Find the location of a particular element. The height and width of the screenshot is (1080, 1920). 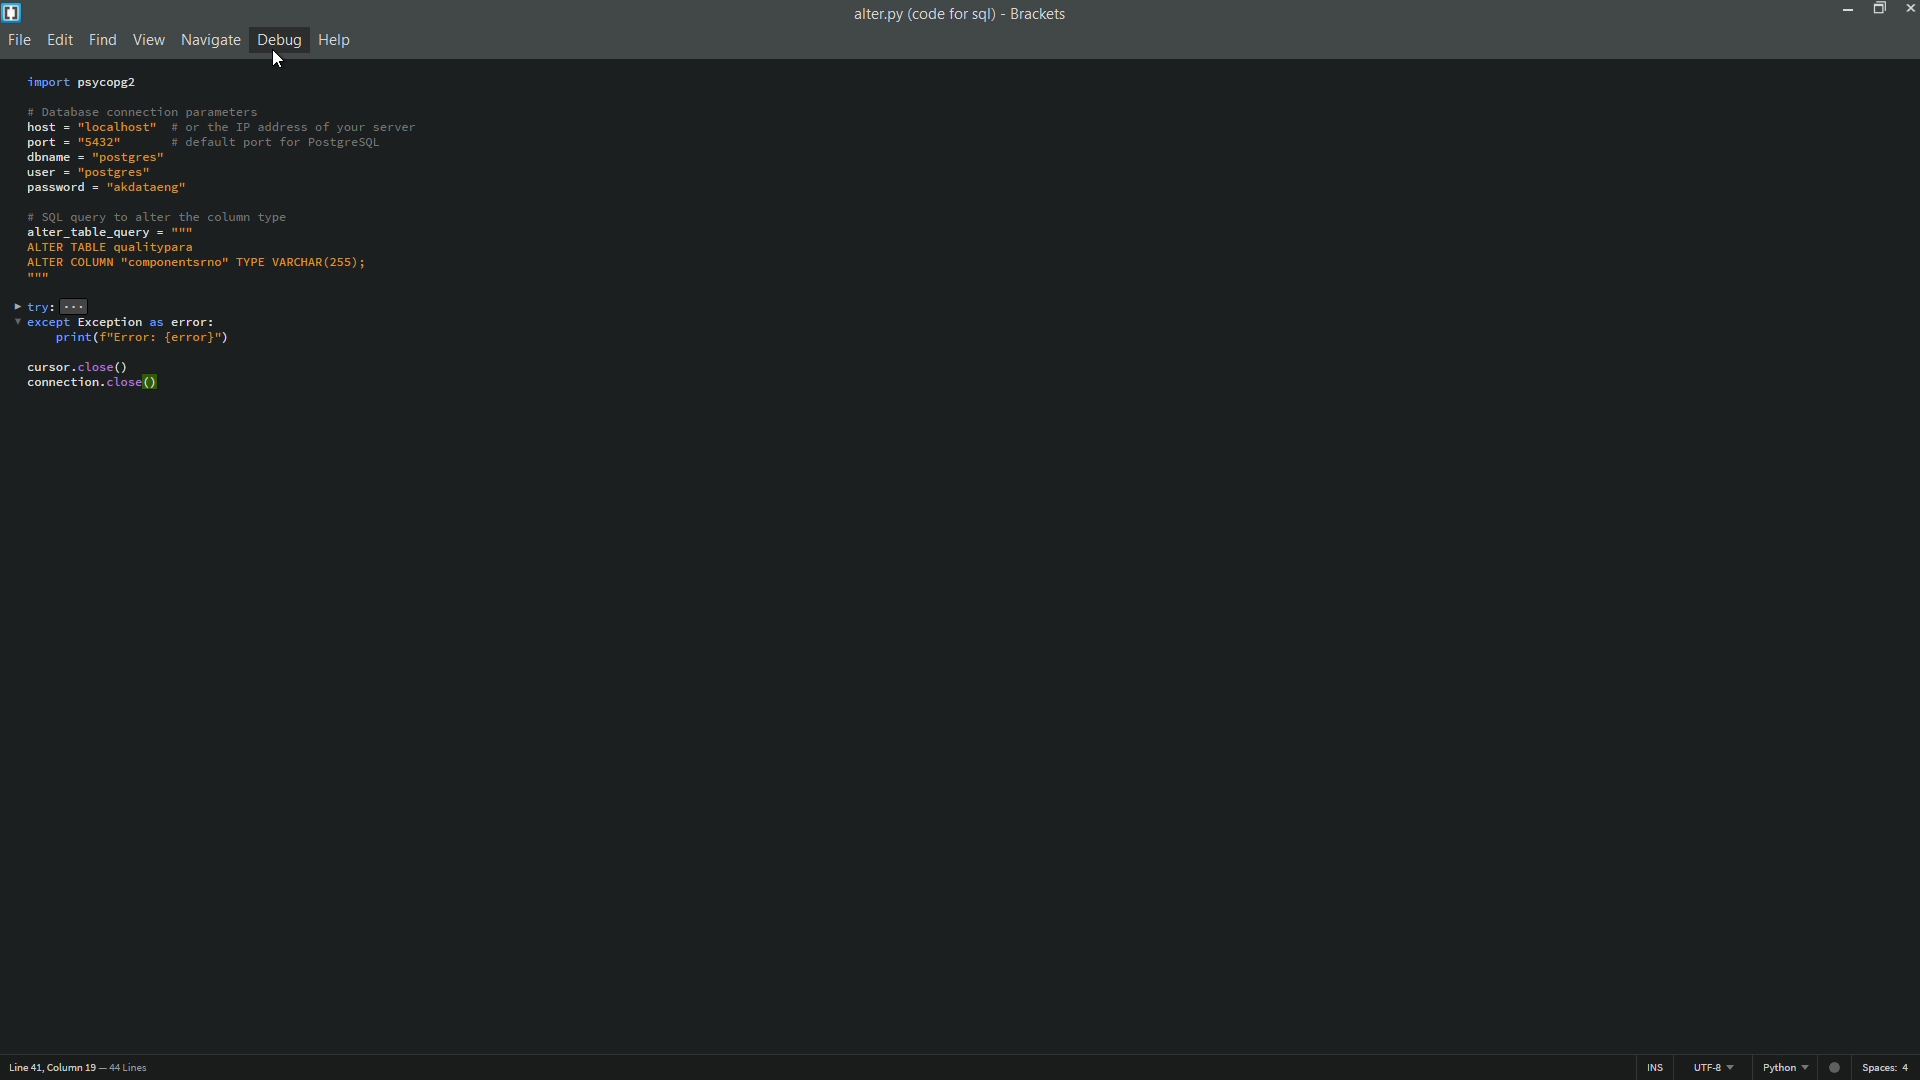

code is located at coordinates (242, 235).